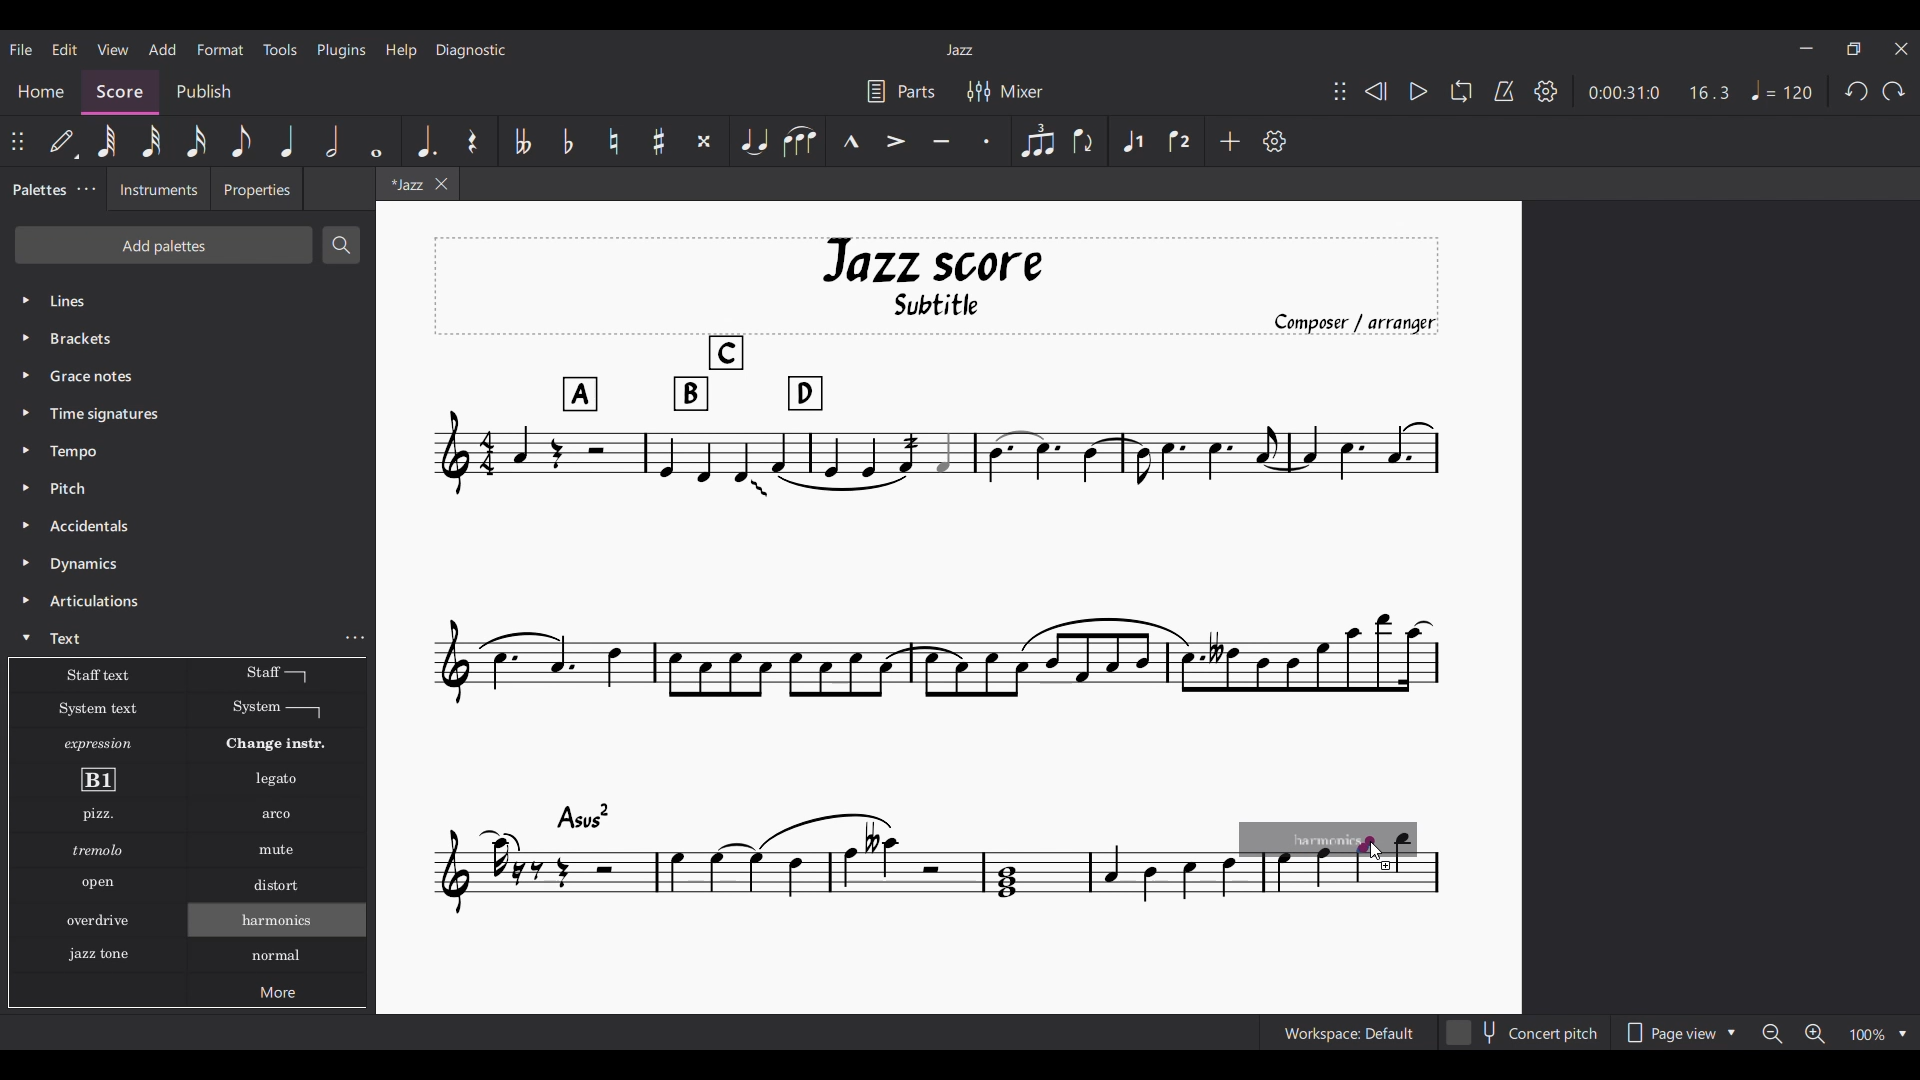 This screenshot has height=1080, width=1920. Describe the element at coordinates (41, 92) in the screenshot. I see `Home section` at that location.